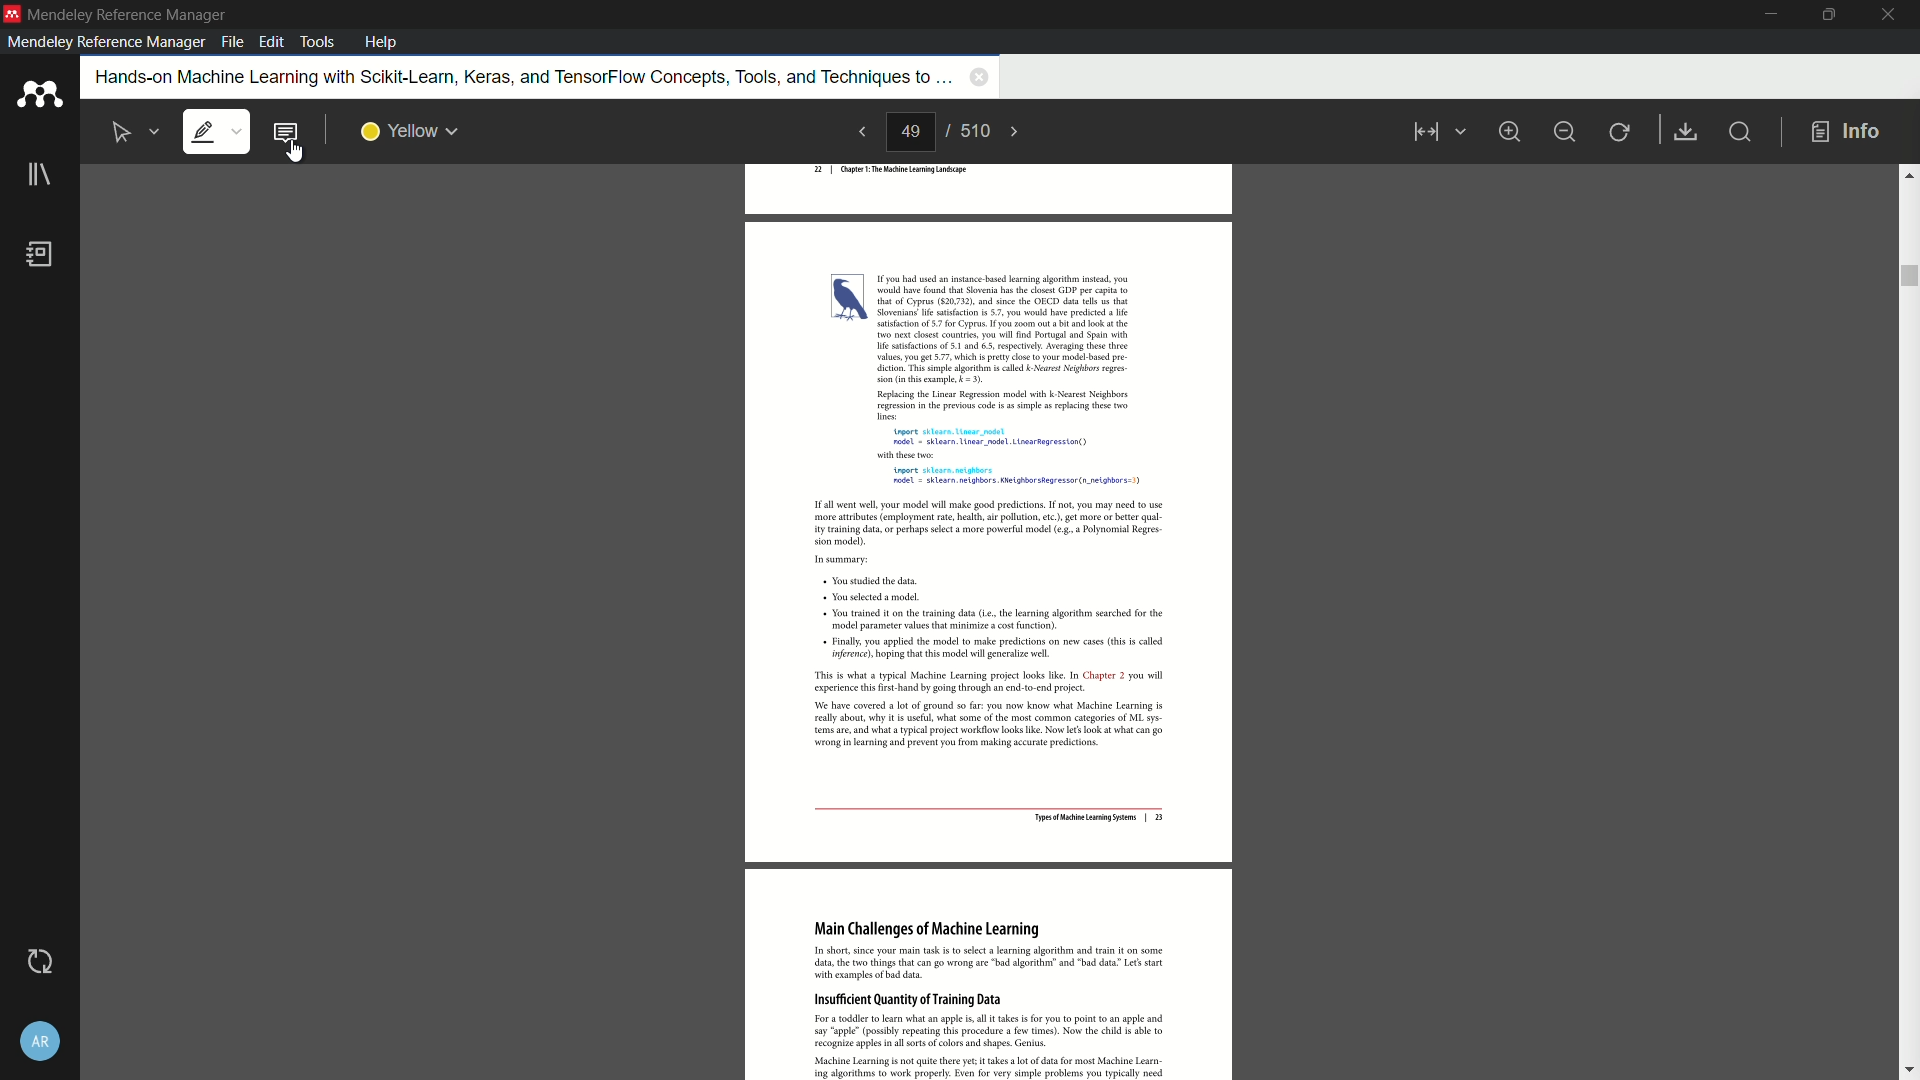 This screenshot has width=1920, height=1080. What do you see at coordinates (38, 96) in the screenshot?
I see `app icon` at bounding box center [38, 96].